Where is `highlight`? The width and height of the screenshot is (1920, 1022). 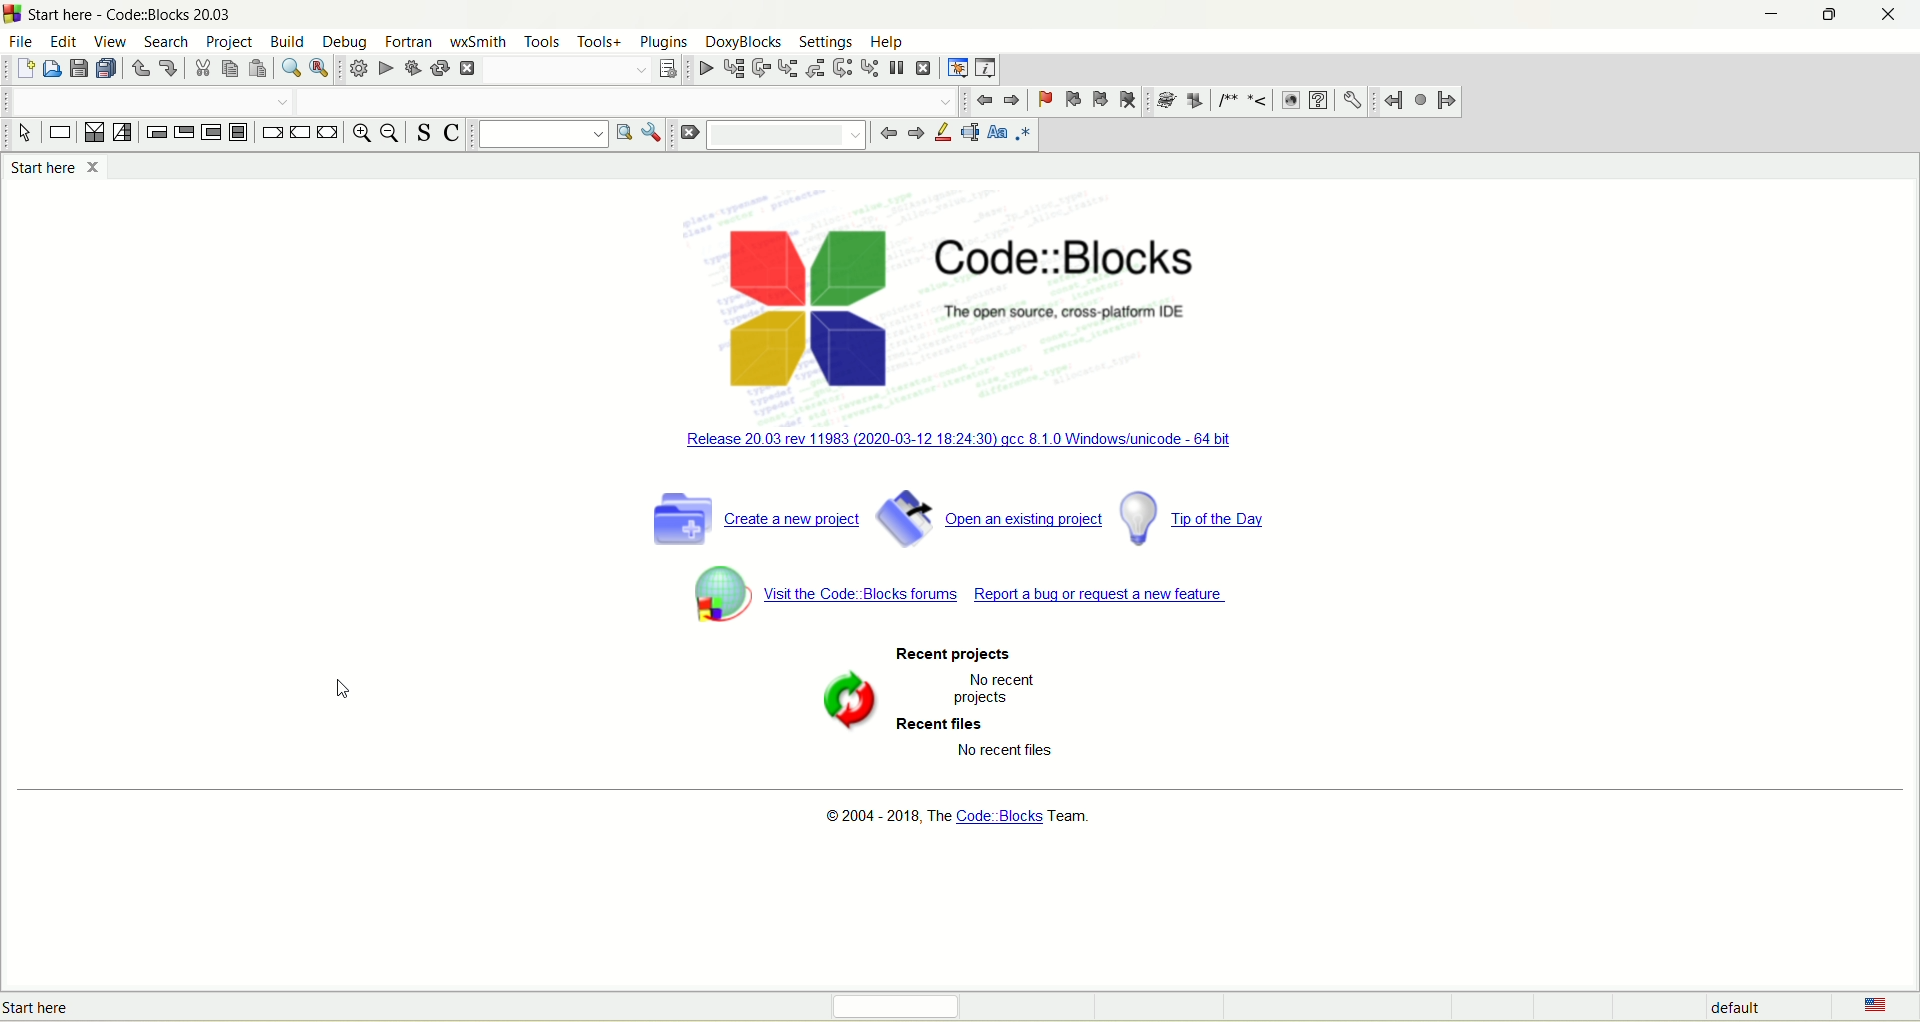 highlight is located at coordinates (944, 134).